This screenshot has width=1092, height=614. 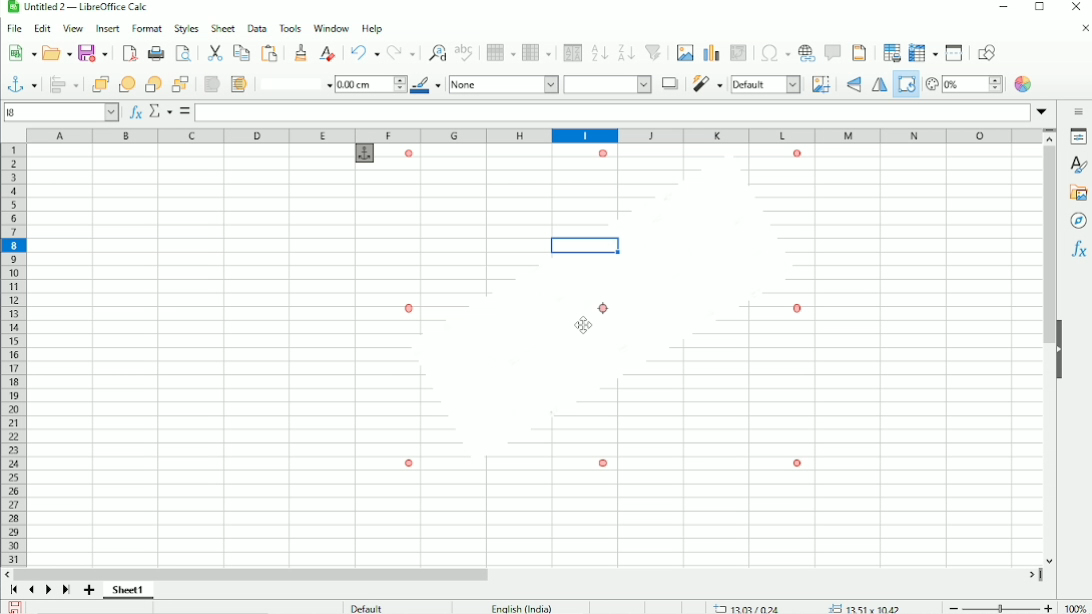 What do you see at coordinates (536, 52) in the screenshot?
I see `Column` at bounding box center [536, 52].